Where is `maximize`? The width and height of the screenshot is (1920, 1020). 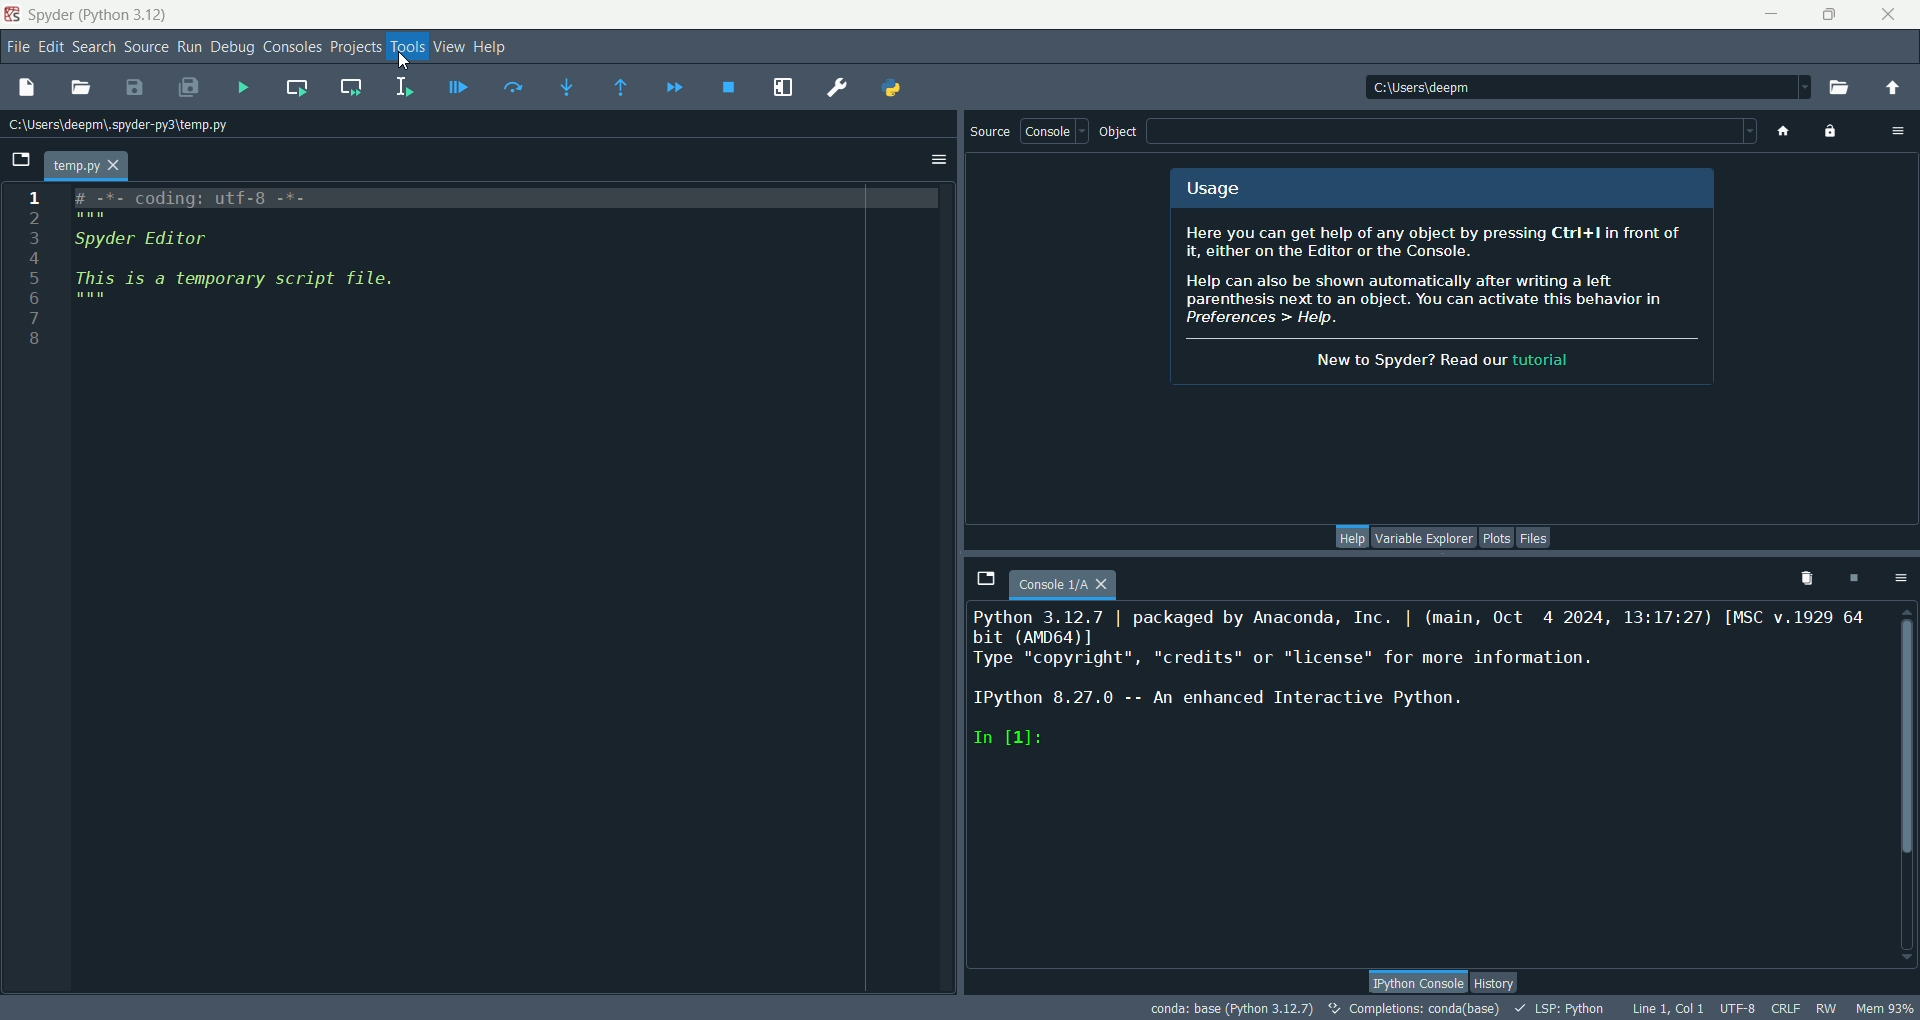
maximize is located at coordinates (1830, 12).